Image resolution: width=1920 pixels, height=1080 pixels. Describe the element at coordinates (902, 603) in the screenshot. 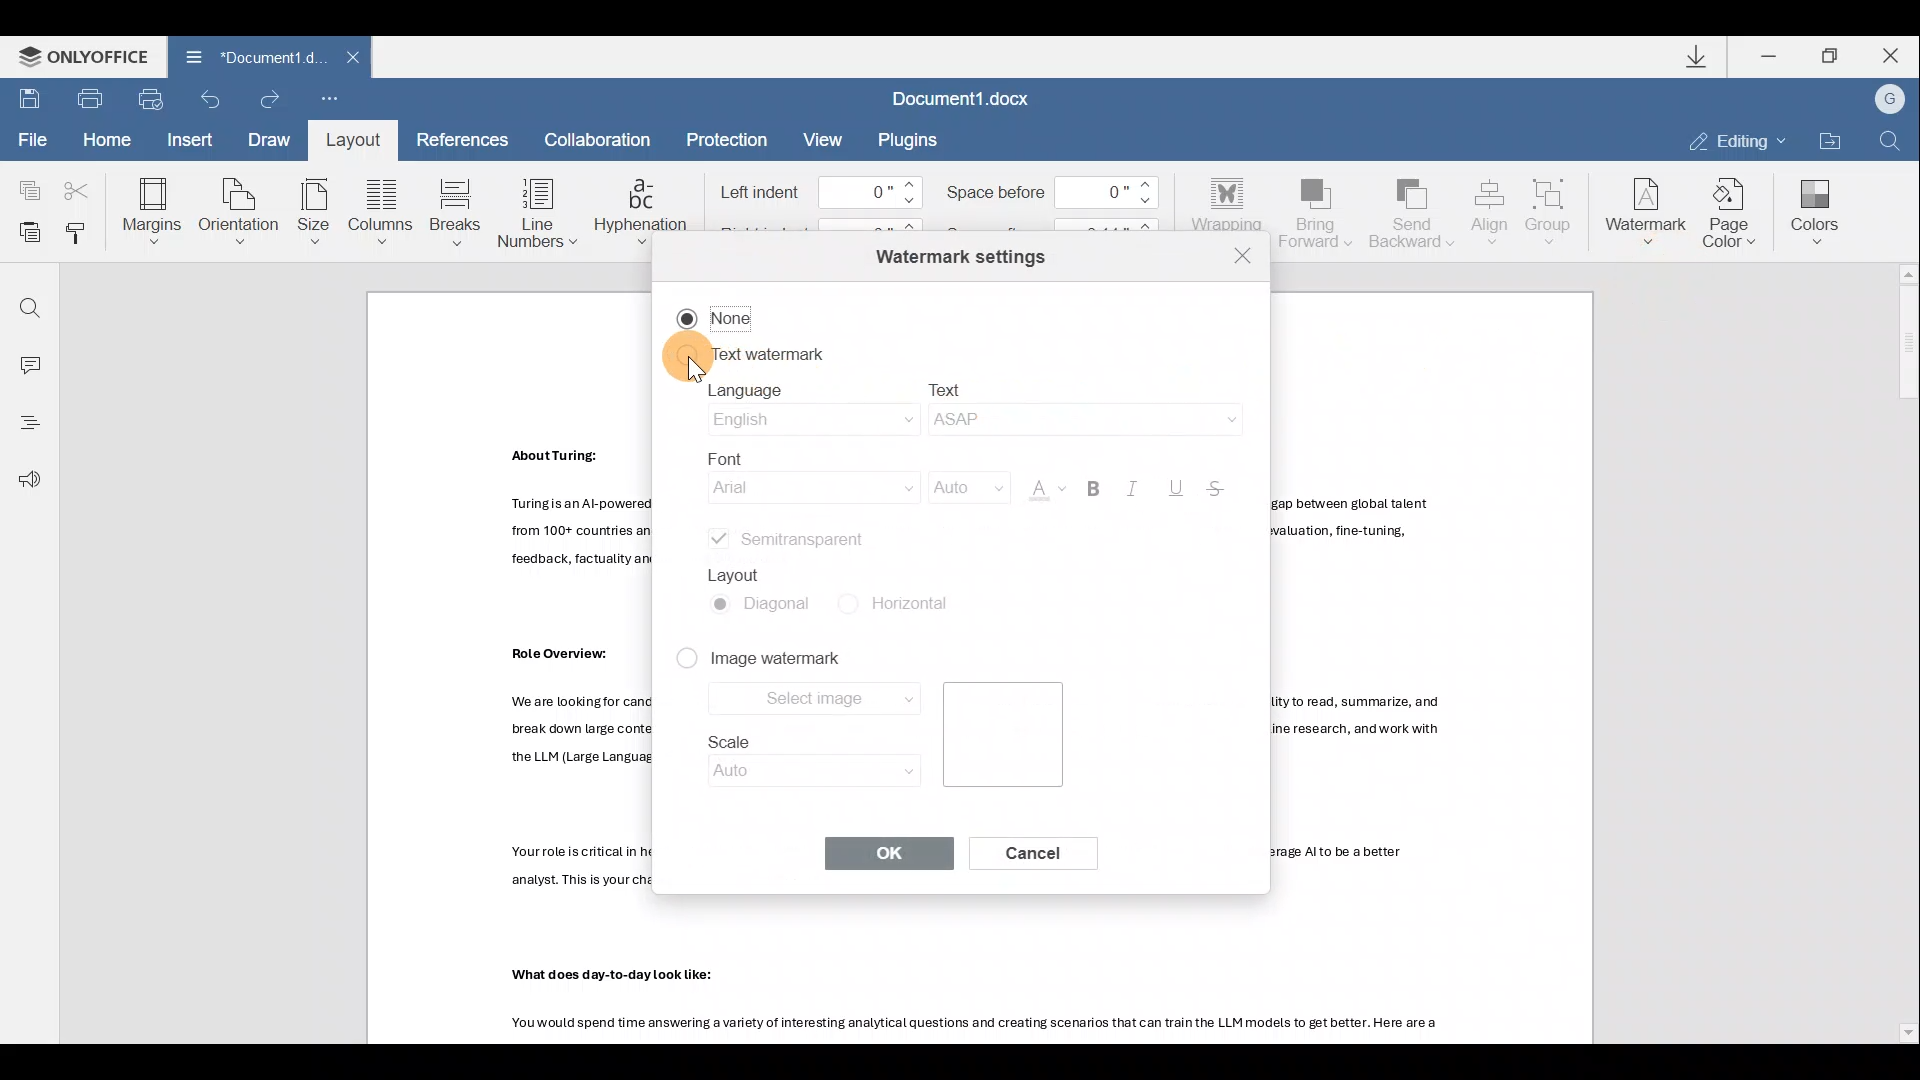

I see `Horizontal` at that location.